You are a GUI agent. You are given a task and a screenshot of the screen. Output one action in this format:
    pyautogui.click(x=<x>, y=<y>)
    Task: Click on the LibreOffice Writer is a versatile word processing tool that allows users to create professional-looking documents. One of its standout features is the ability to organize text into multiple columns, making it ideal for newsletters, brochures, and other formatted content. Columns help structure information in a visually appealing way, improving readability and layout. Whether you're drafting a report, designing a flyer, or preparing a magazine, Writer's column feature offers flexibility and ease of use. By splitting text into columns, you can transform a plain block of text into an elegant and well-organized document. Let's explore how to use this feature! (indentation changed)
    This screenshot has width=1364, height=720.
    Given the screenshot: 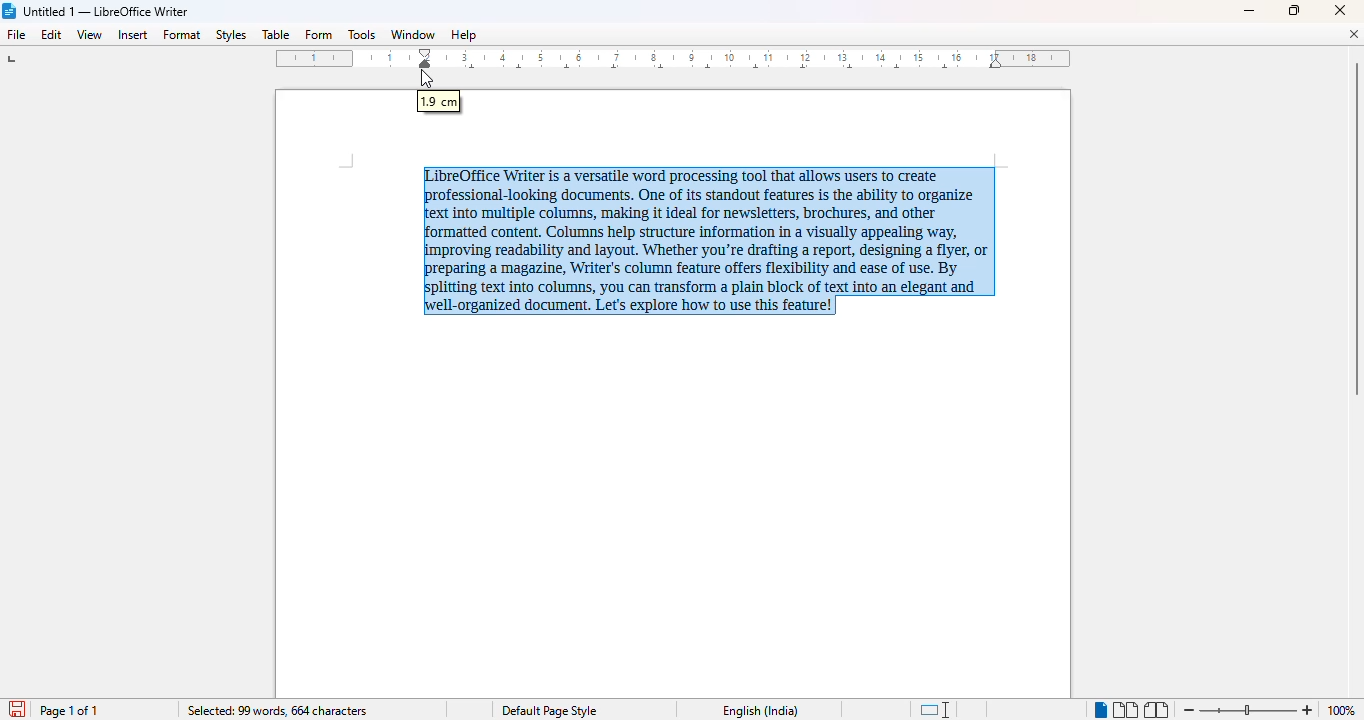 What is the action you would take?
    pyautogui.click(x=710, y=241)
    